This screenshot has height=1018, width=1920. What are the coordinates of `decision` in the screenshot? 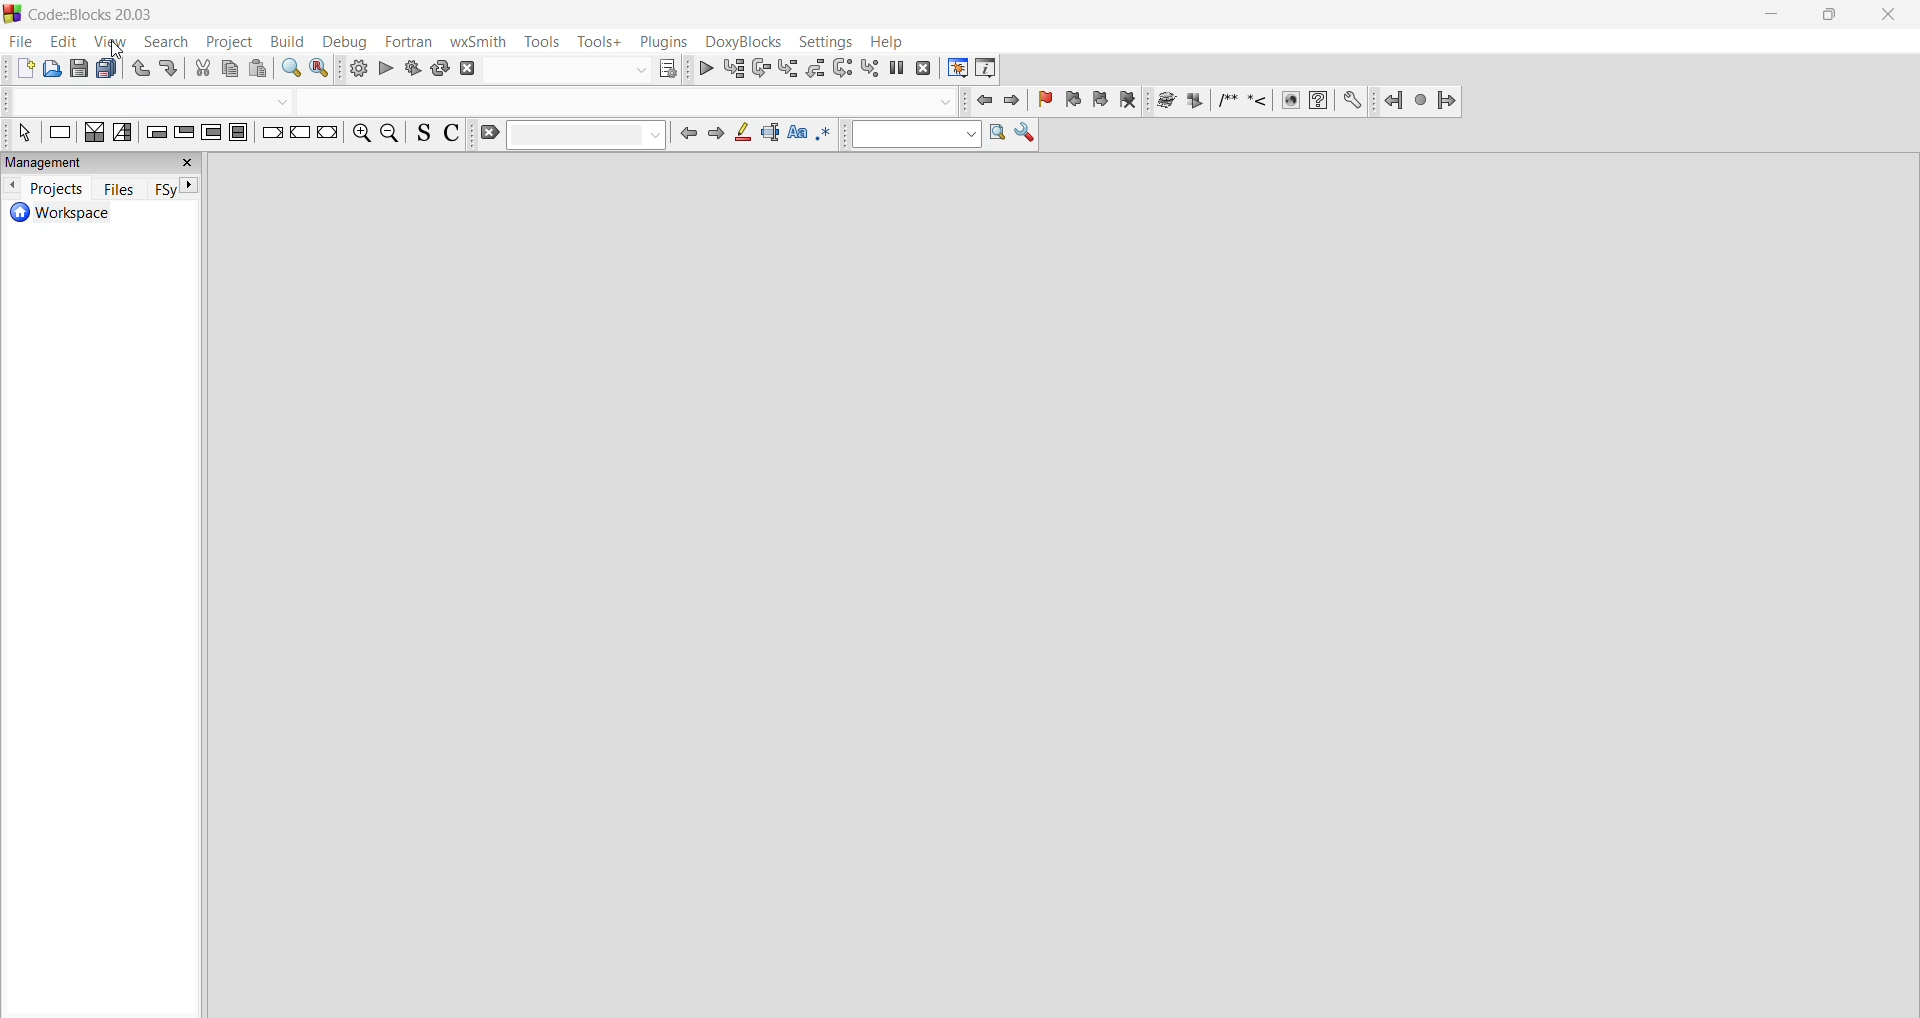 It's located at (91, 135).